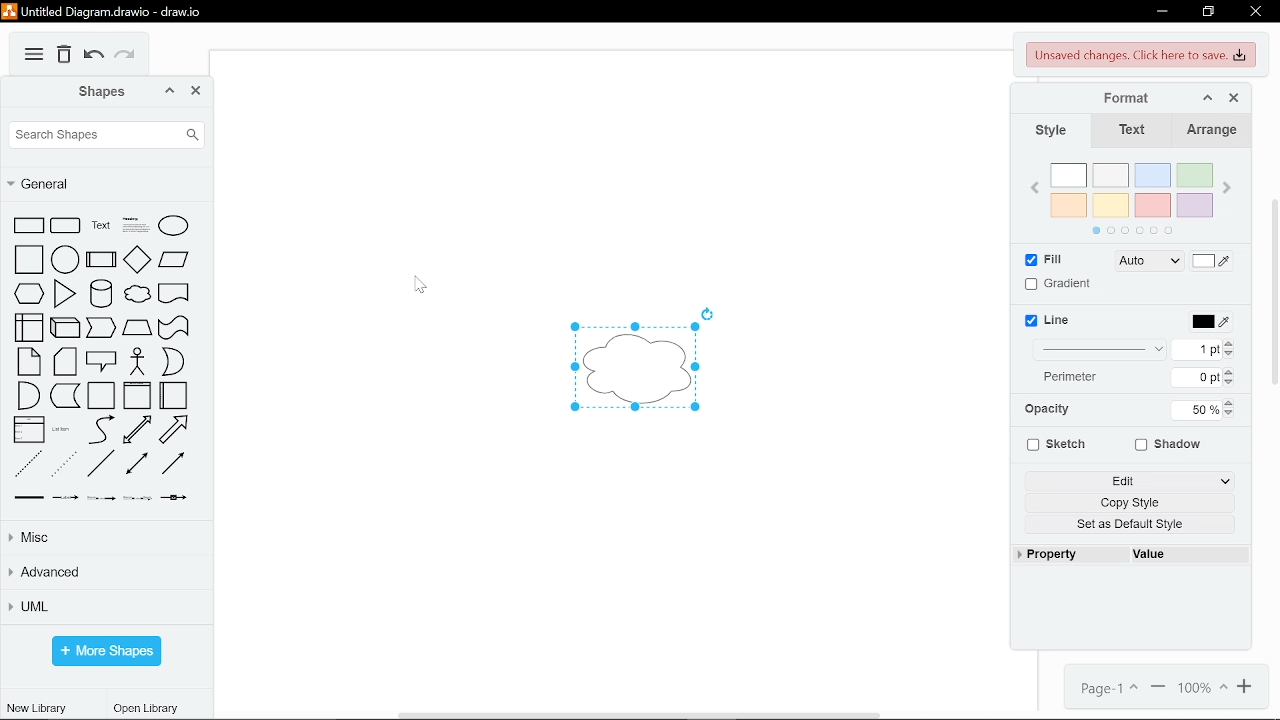  Describe the element at coordinates (1226, 187) in the screenshot. I see `next` at that location.